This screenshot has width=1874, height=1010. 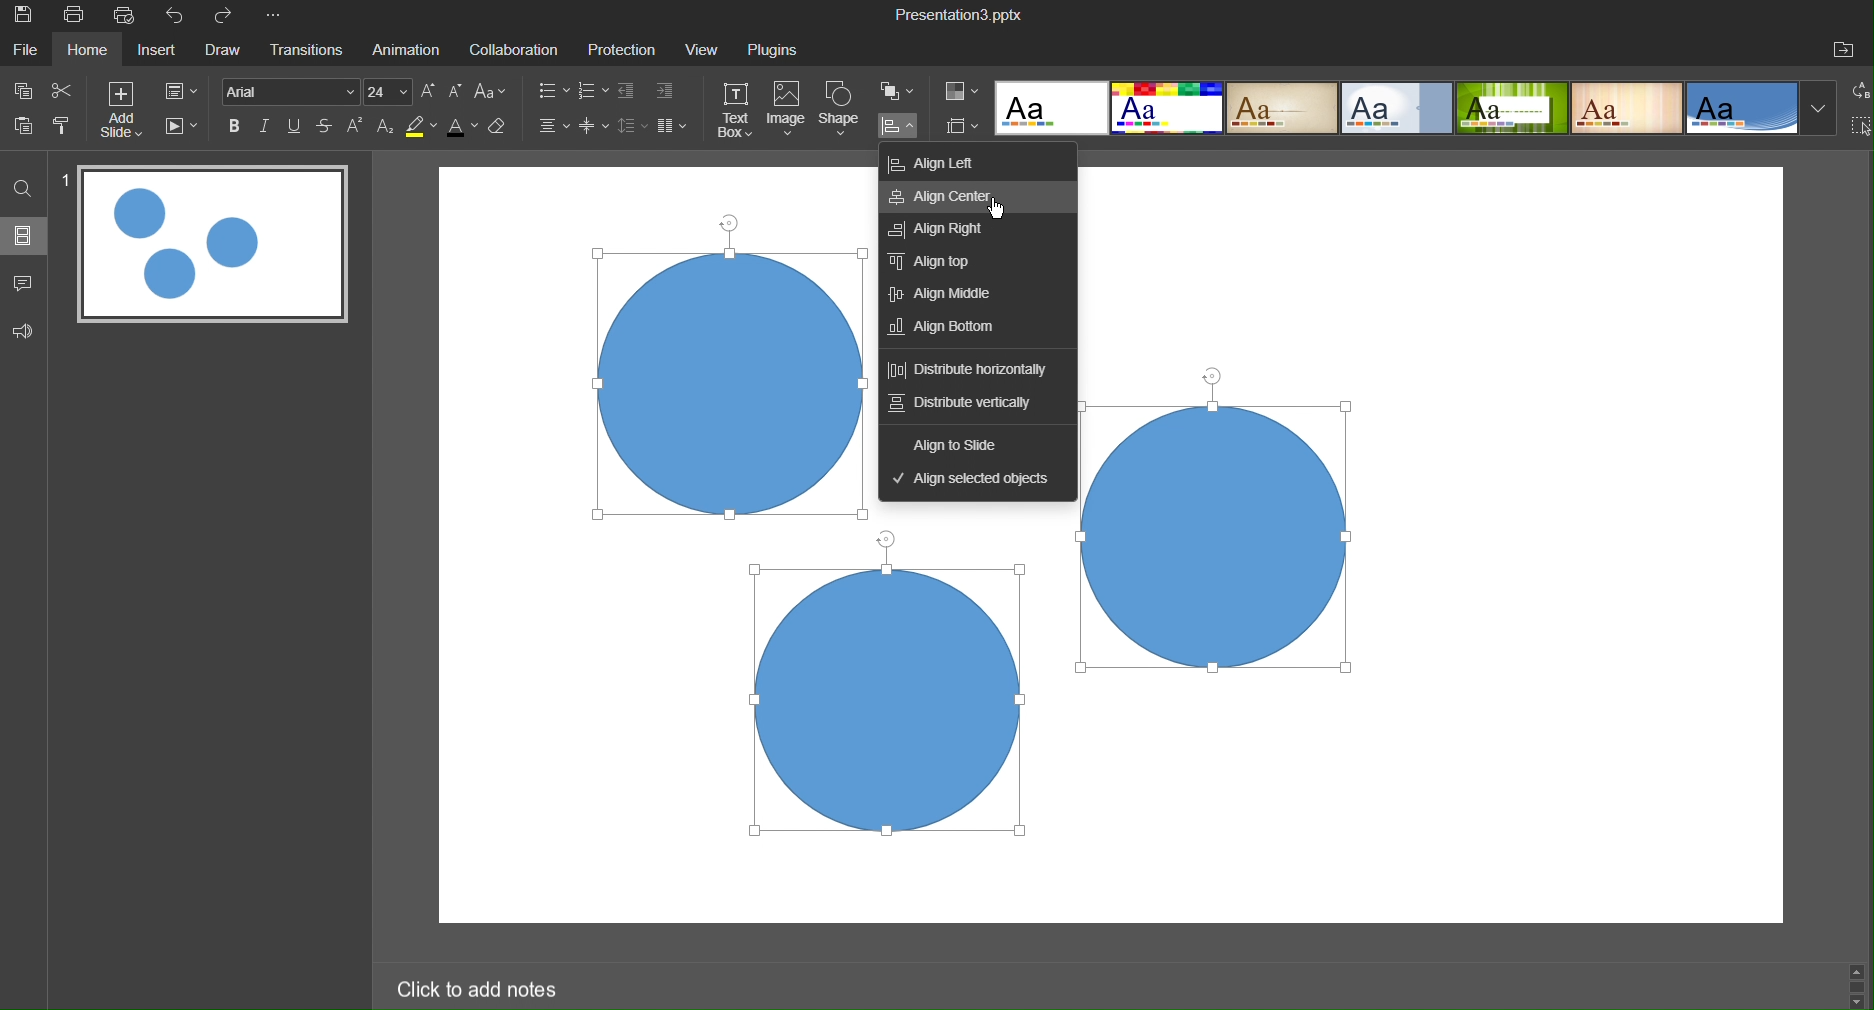 What do you see at coordinates (131, 115) in the screenshot?
I see `Add Slide` at bounding box center [131, 115].